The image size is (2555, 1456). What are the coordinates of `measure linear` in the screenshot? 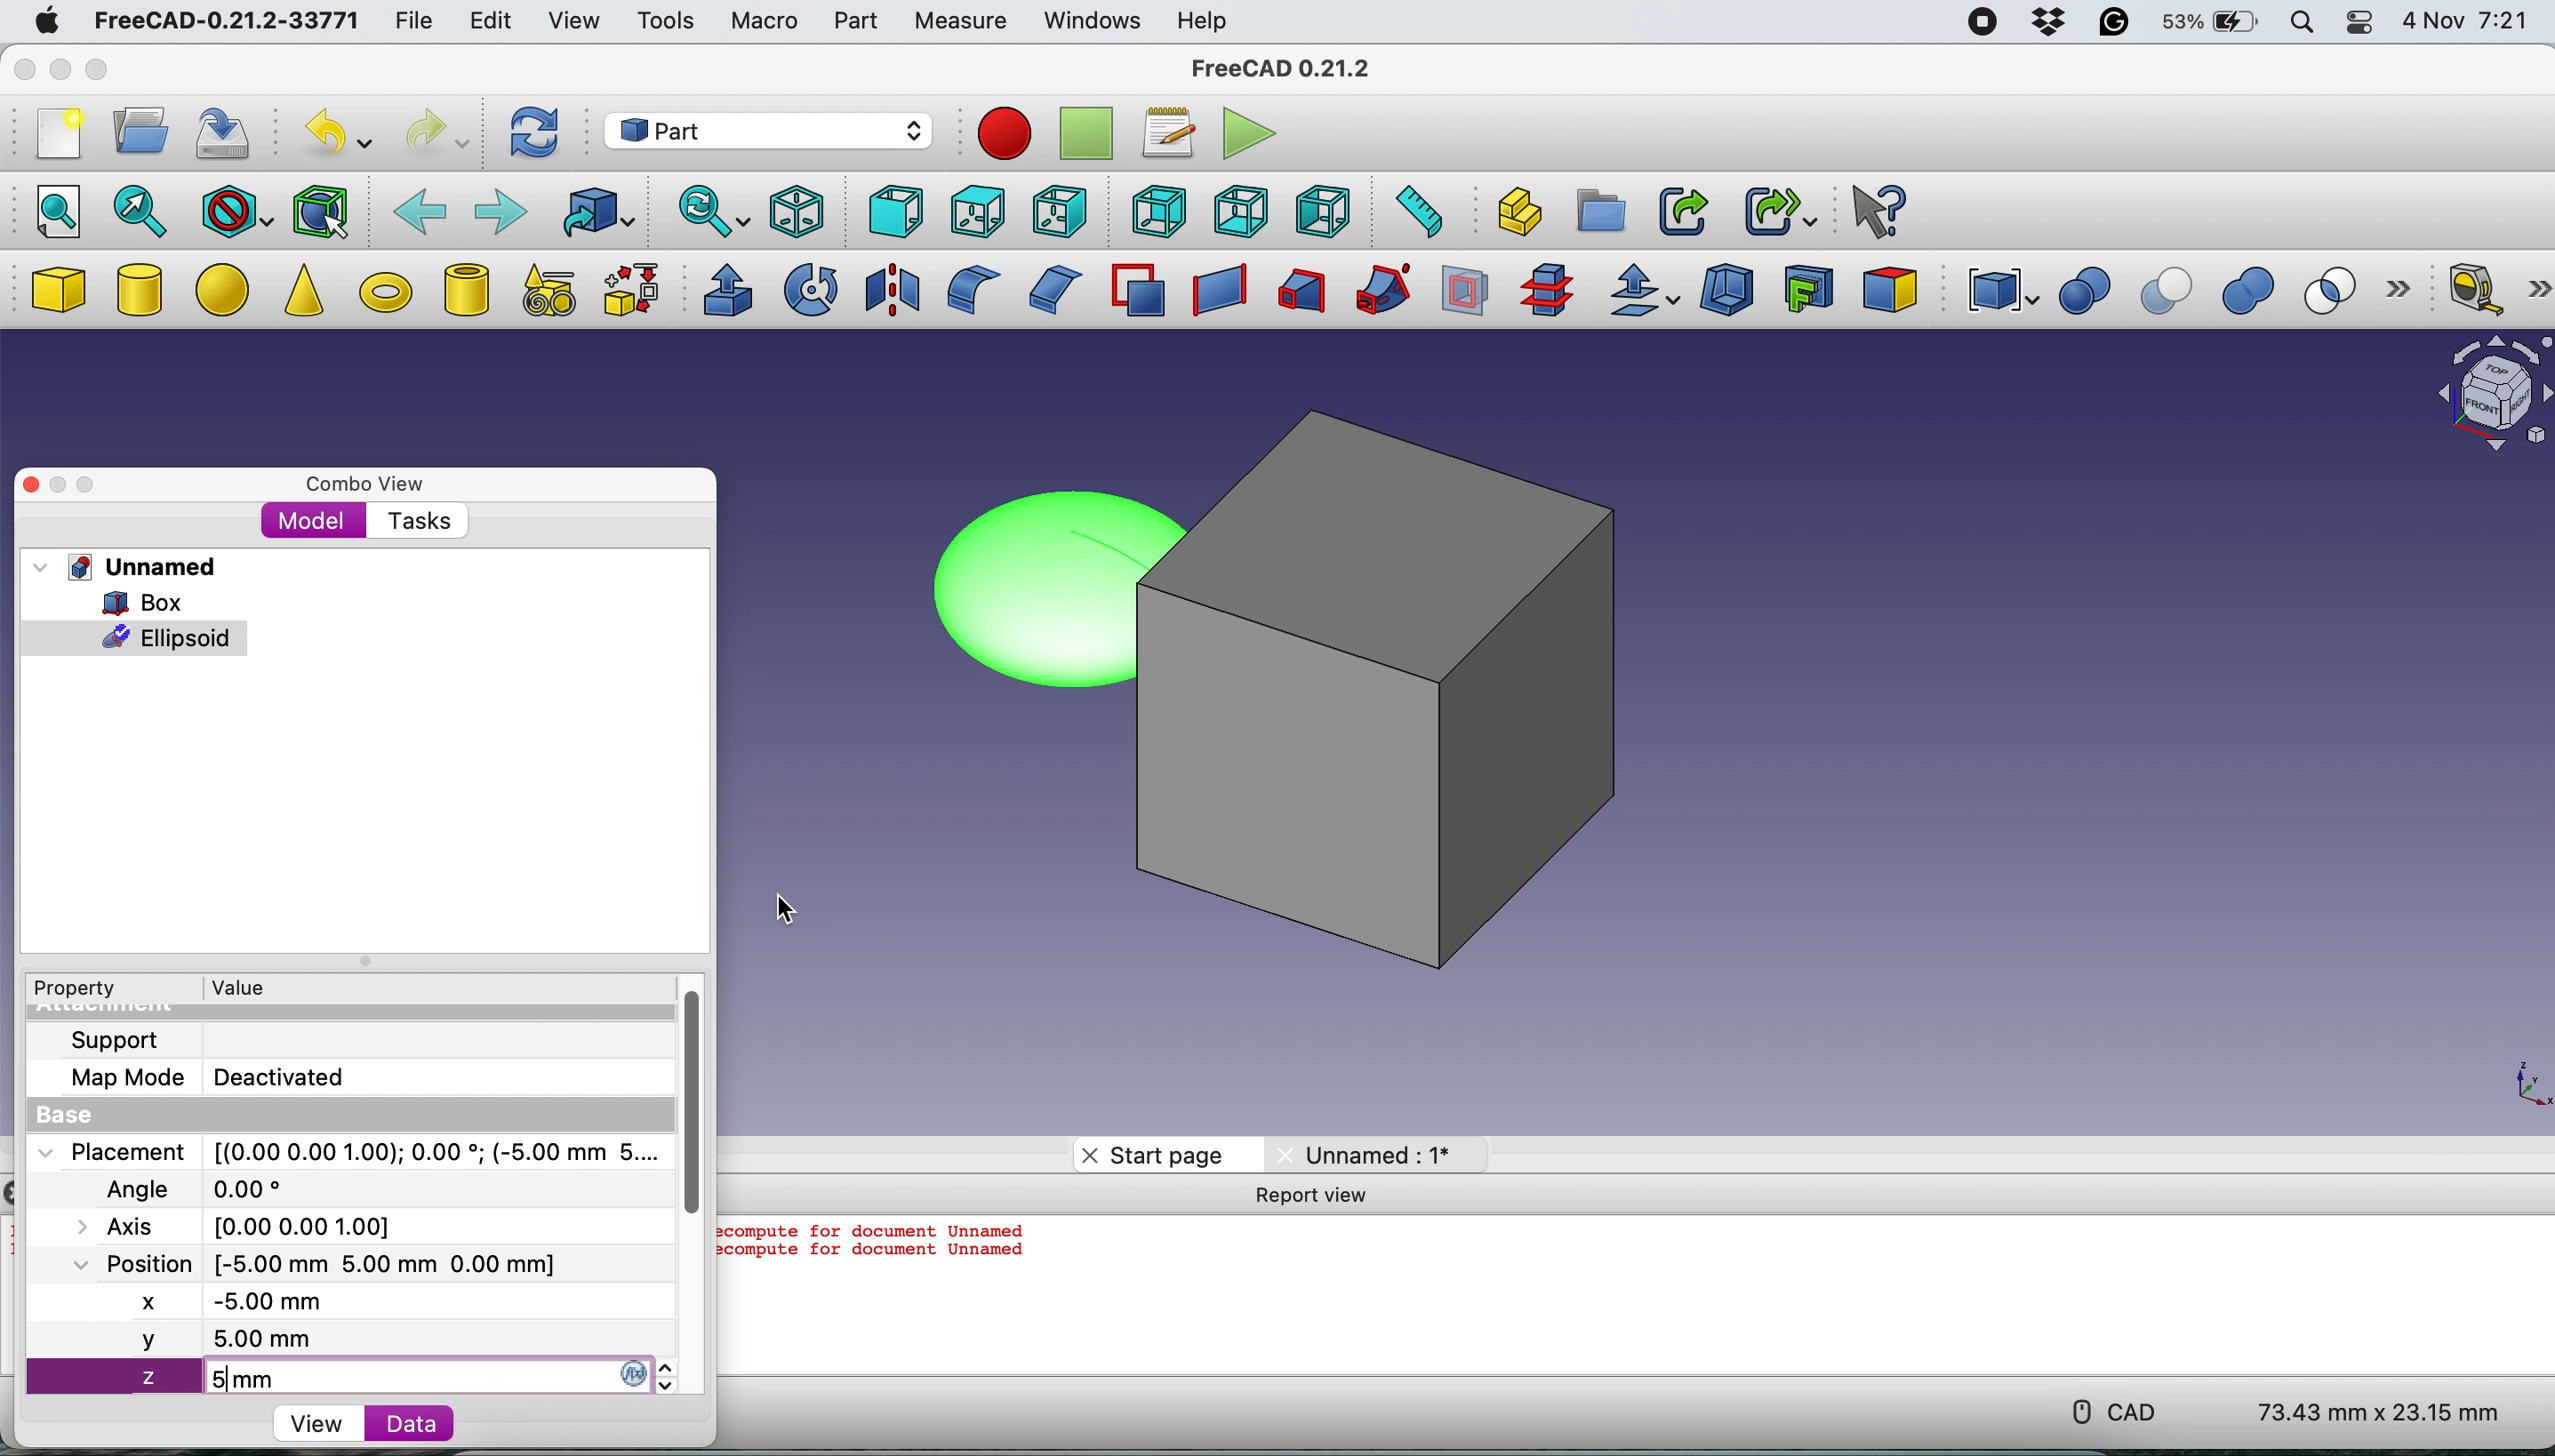 It's located at (2472, 287).